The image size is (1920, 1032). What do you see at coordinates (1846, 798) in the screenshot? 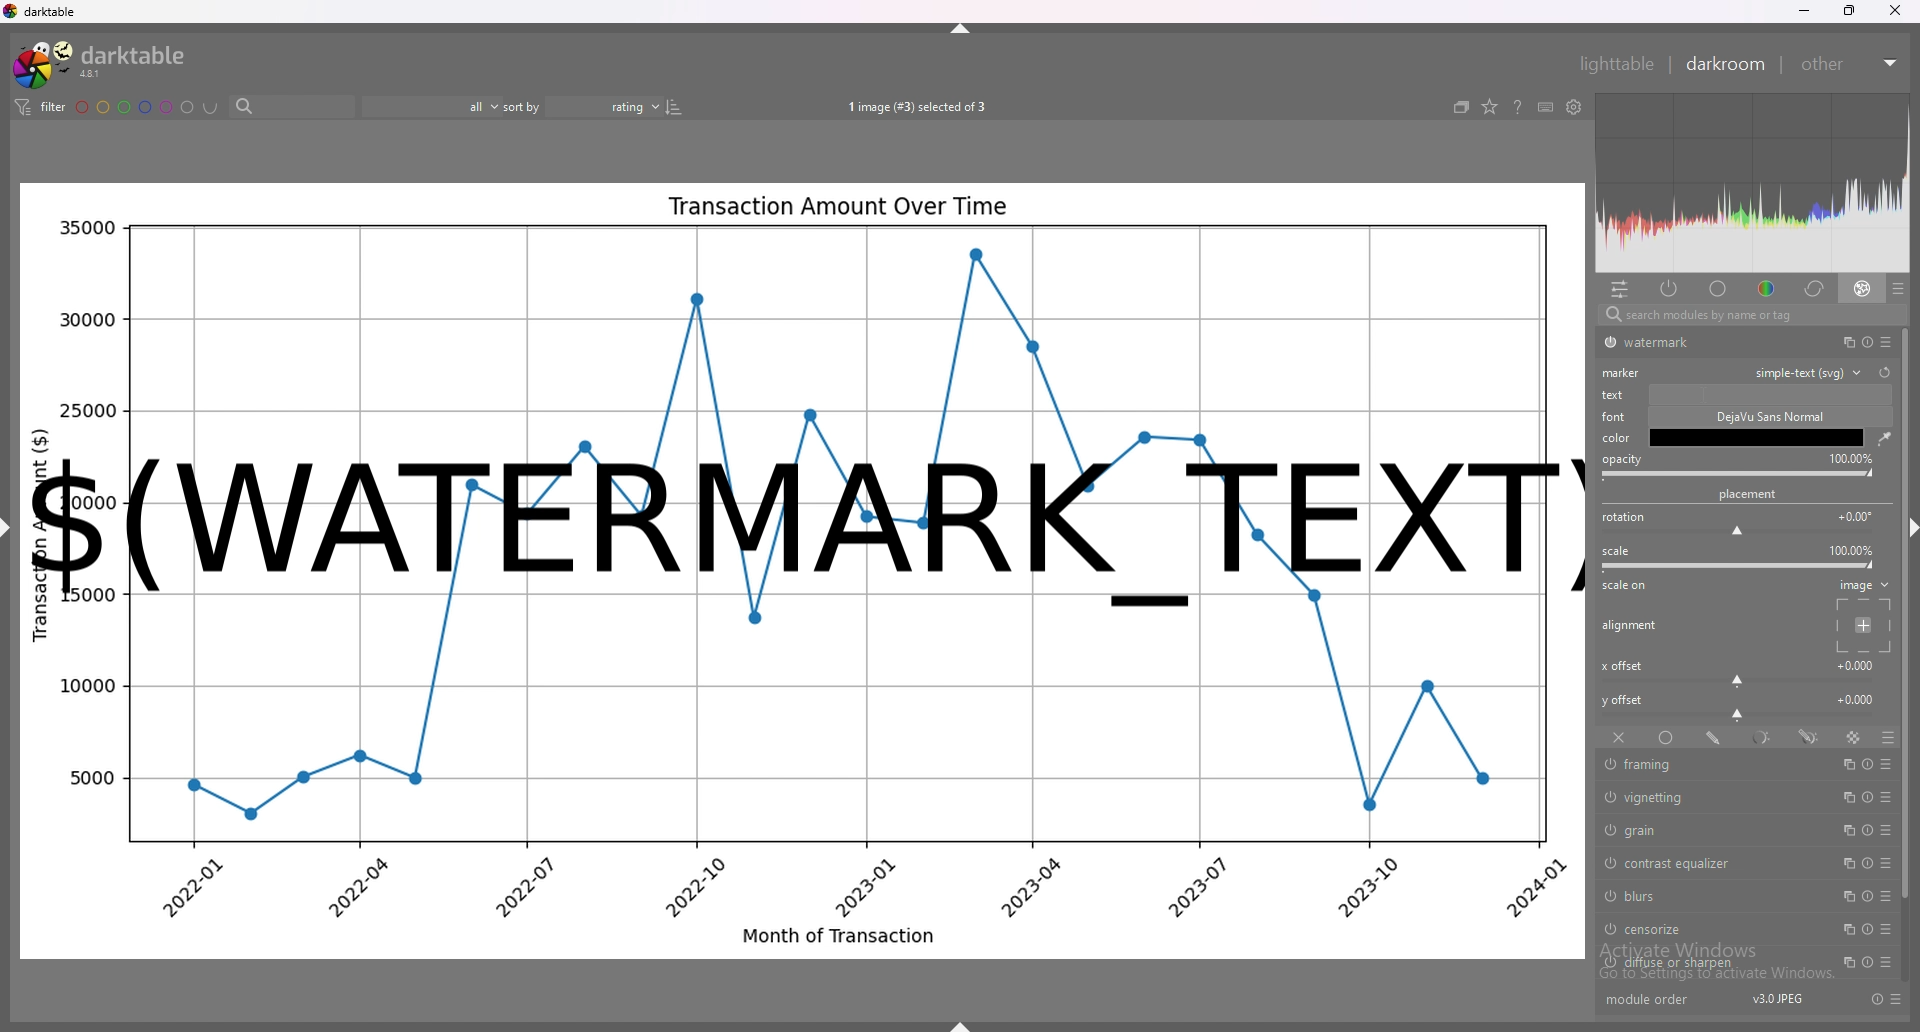
I see `multiple instances action` at bounding box center [1846, 798].